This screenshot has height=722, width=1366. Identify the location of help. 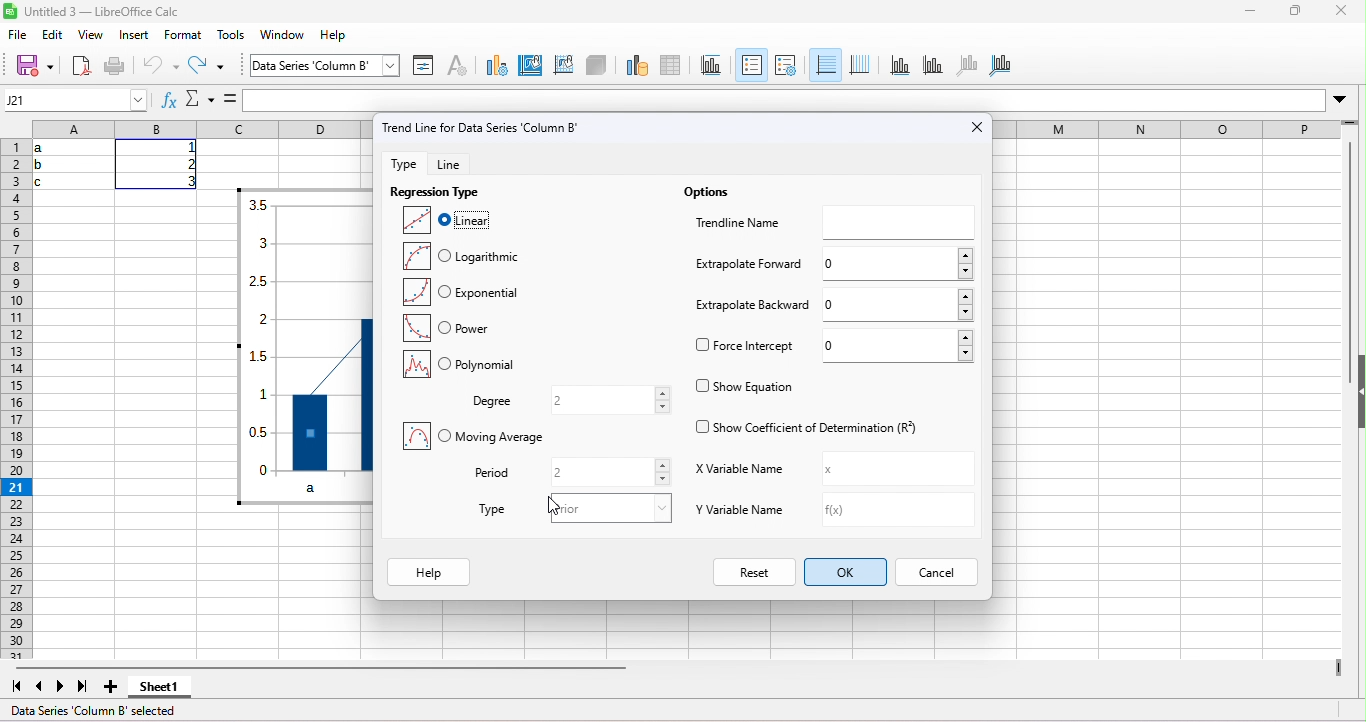
(430, 572).